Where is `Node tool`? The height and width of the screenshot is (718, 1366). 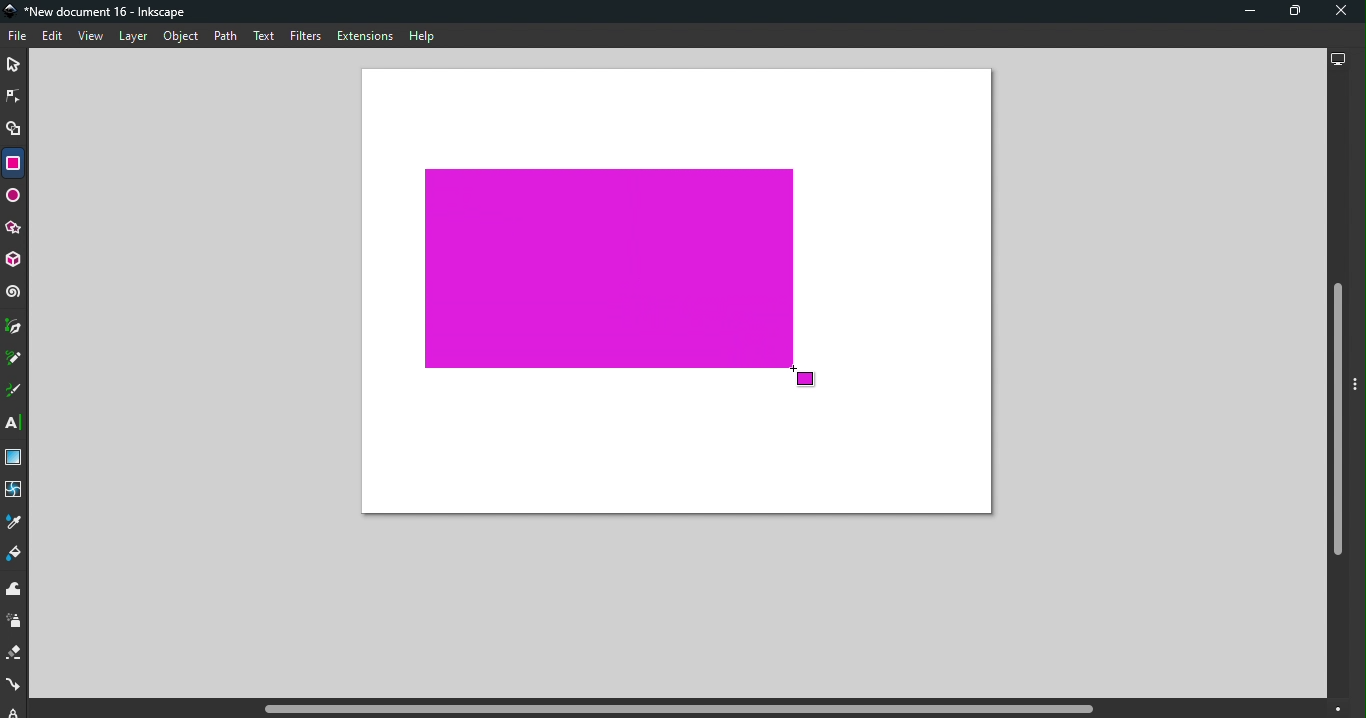 Node tool is located at coordinates (14, 95).